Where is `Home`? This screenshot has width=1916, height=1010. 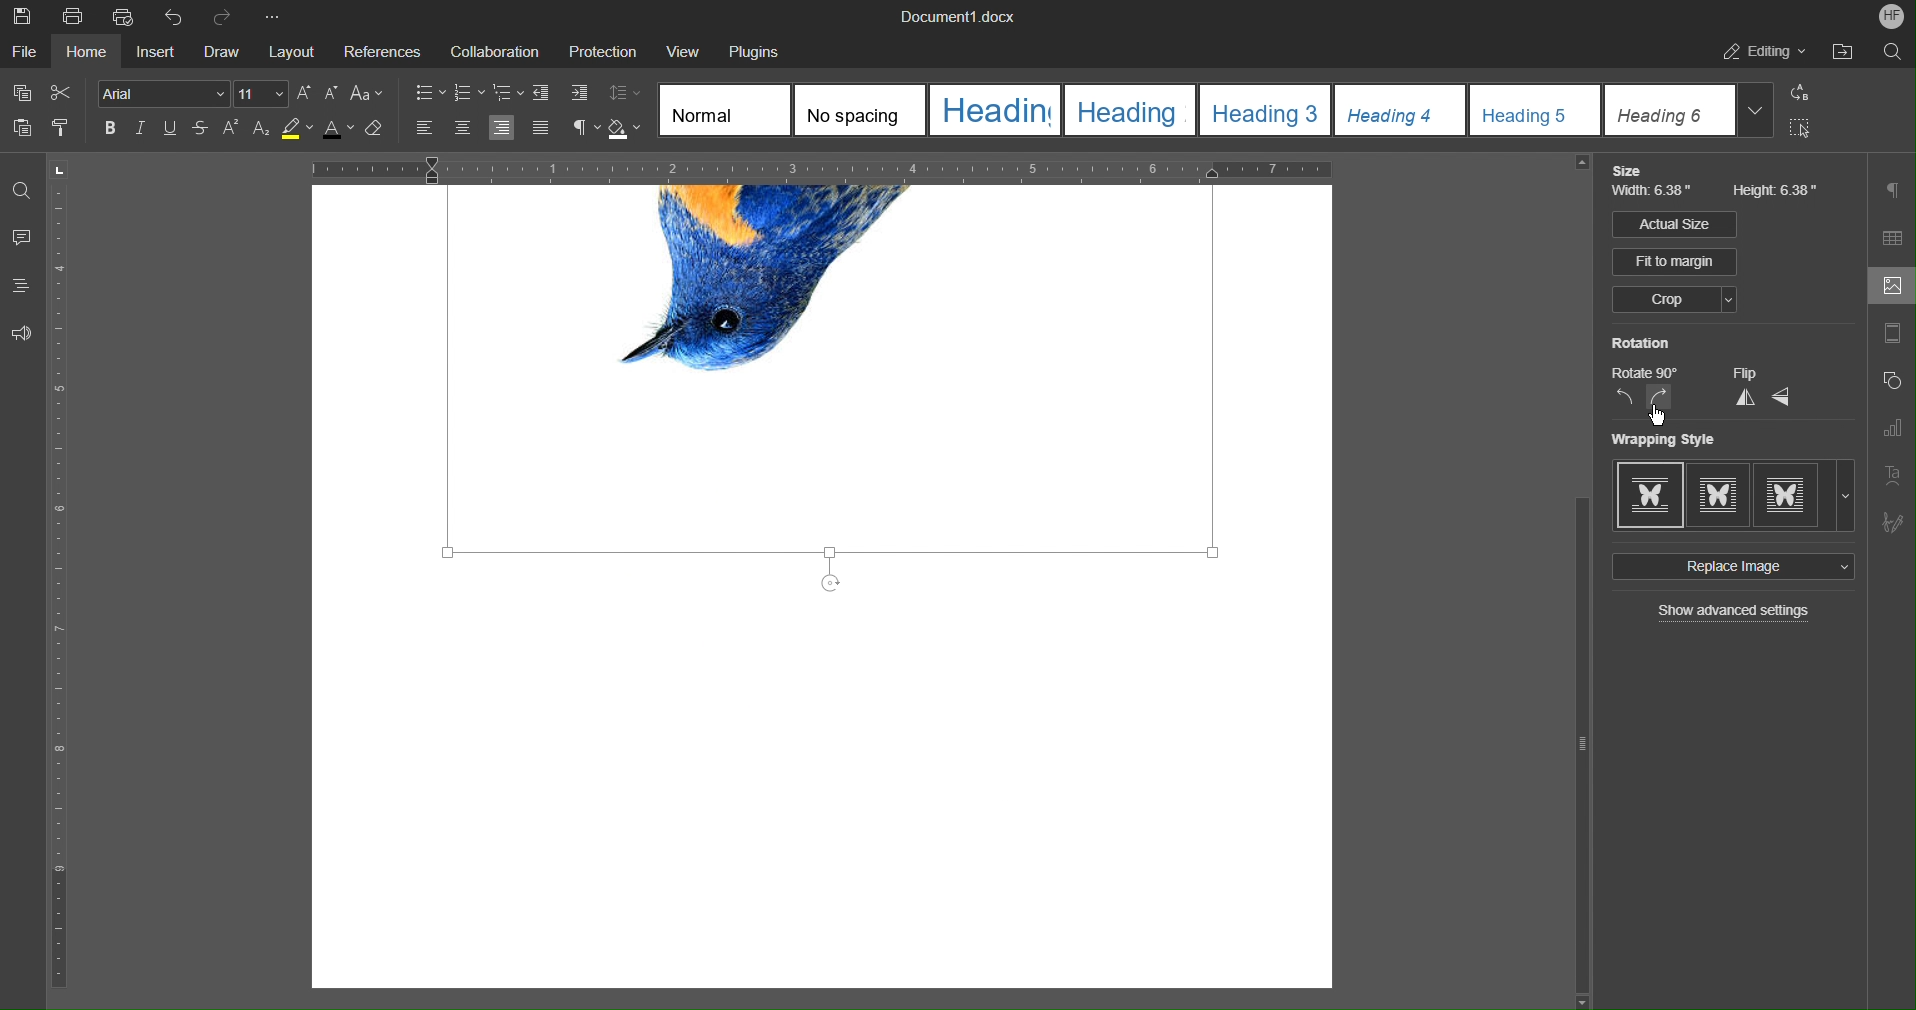
Home is located at coordinates (85, 49).